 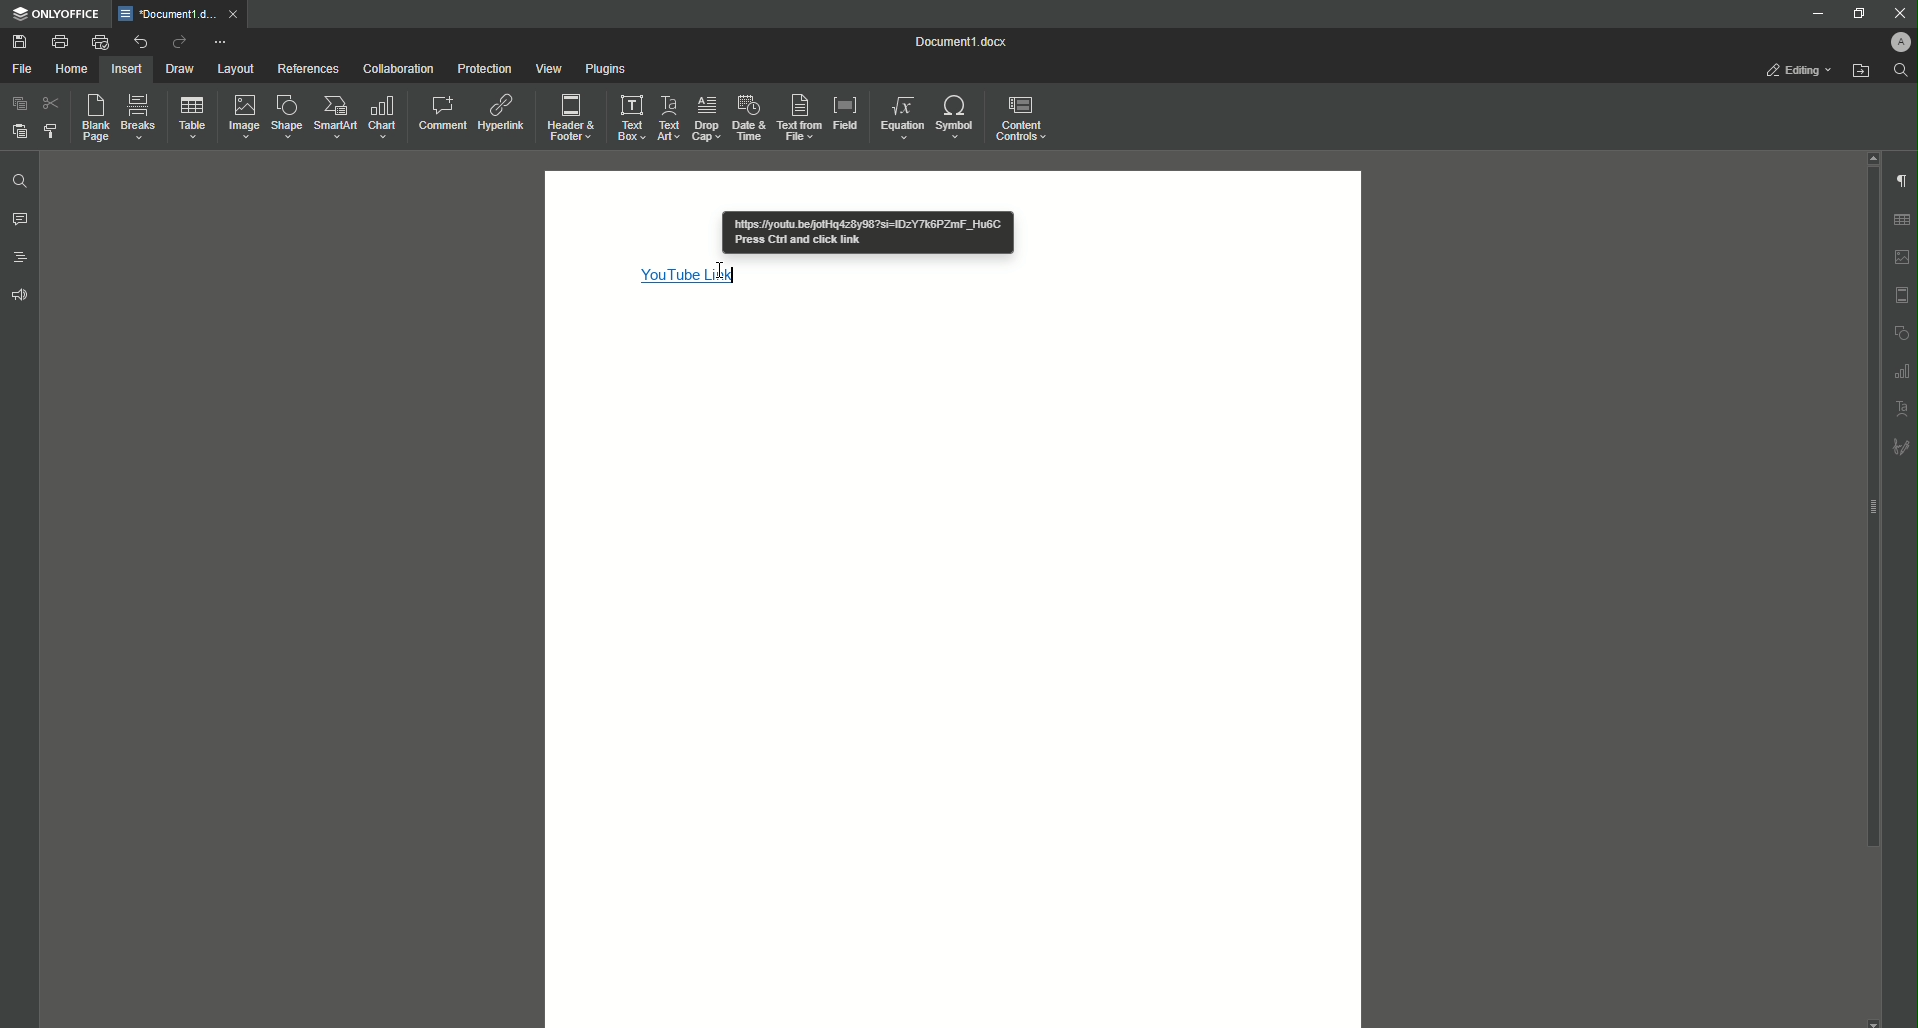 What do you see at coordinates (439, 115) in the screenshot?
I see `Comment` at bounding box center [439, 115].